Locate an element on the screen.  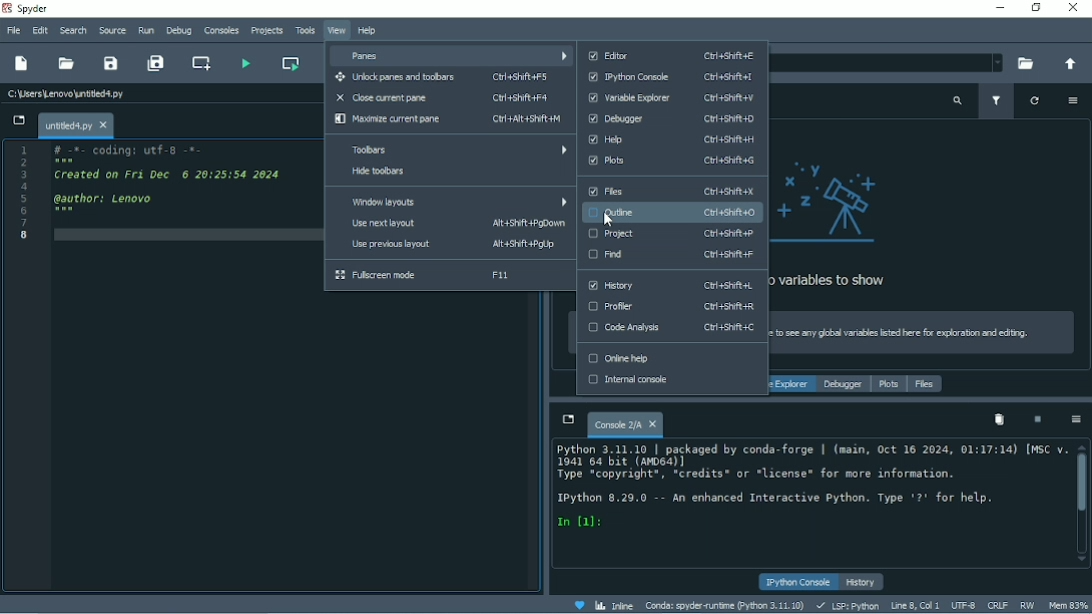
Edit is located at coordinates (40, 31).